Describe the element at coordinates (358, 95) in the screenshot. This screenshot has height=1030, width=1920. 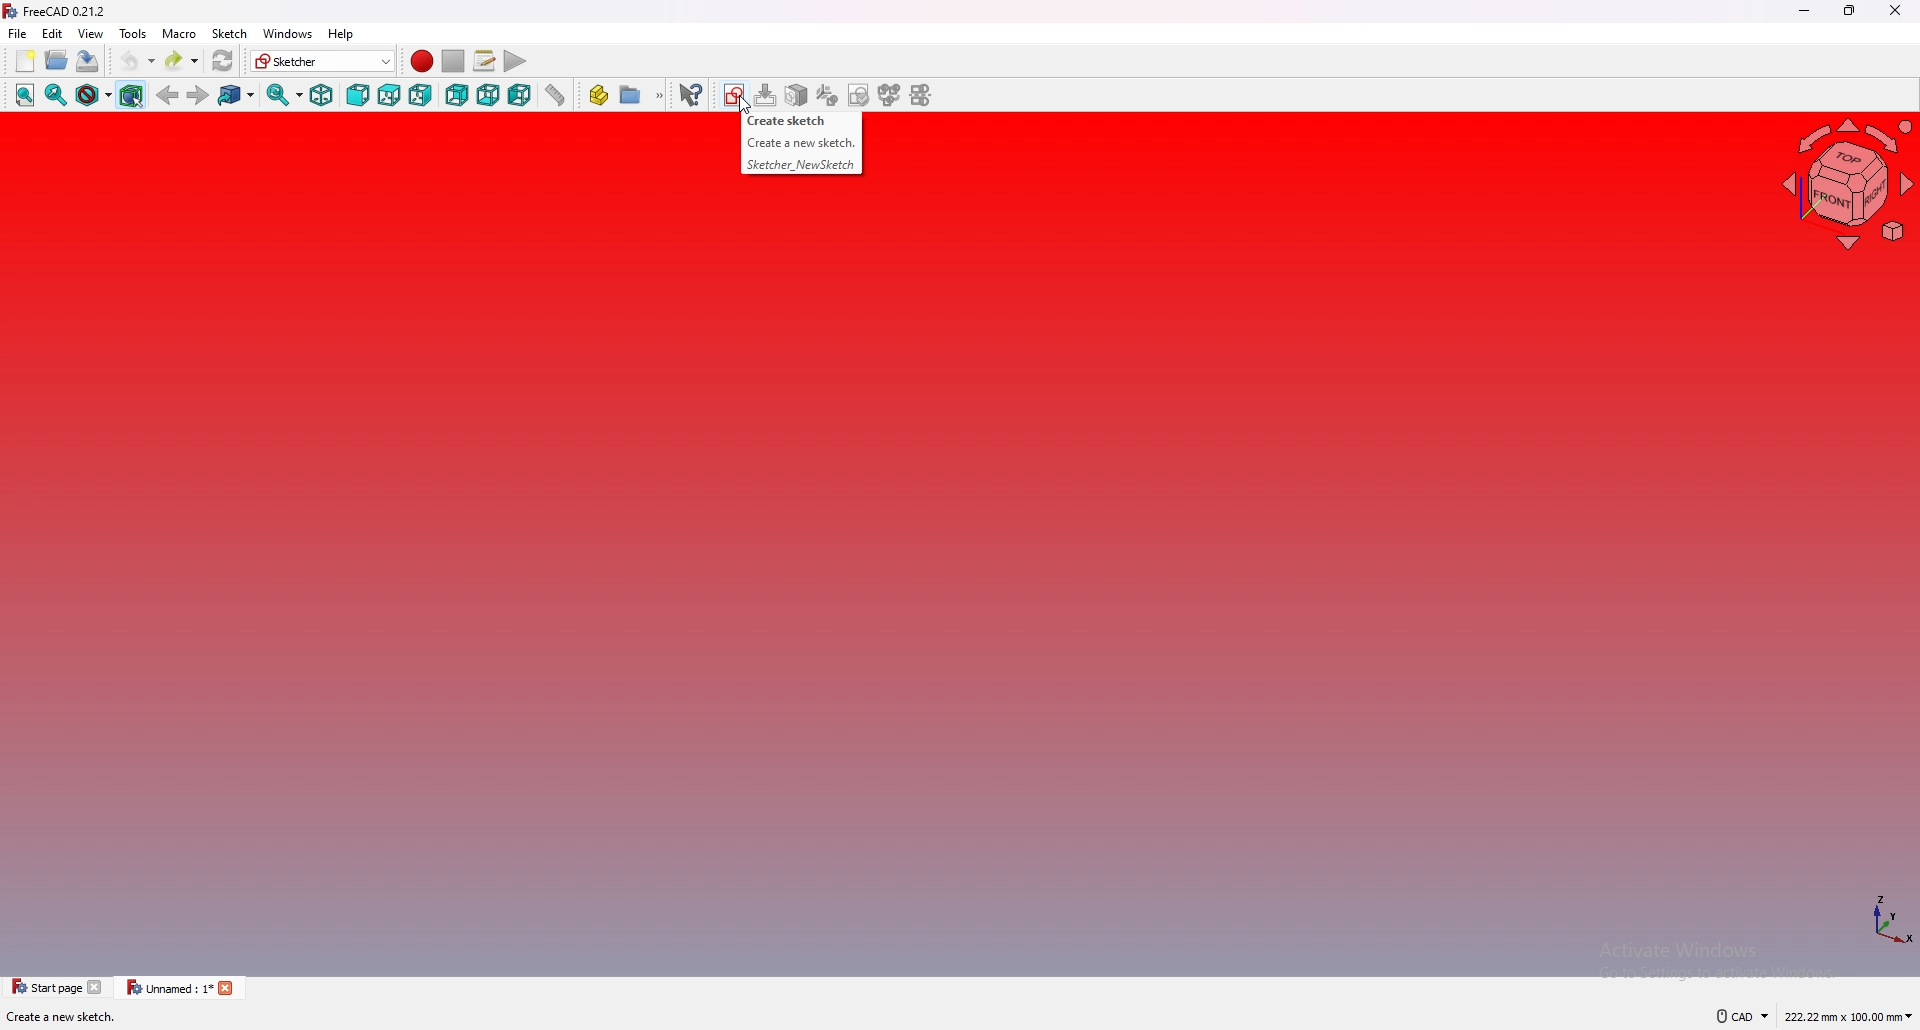
I see `front` at that location.